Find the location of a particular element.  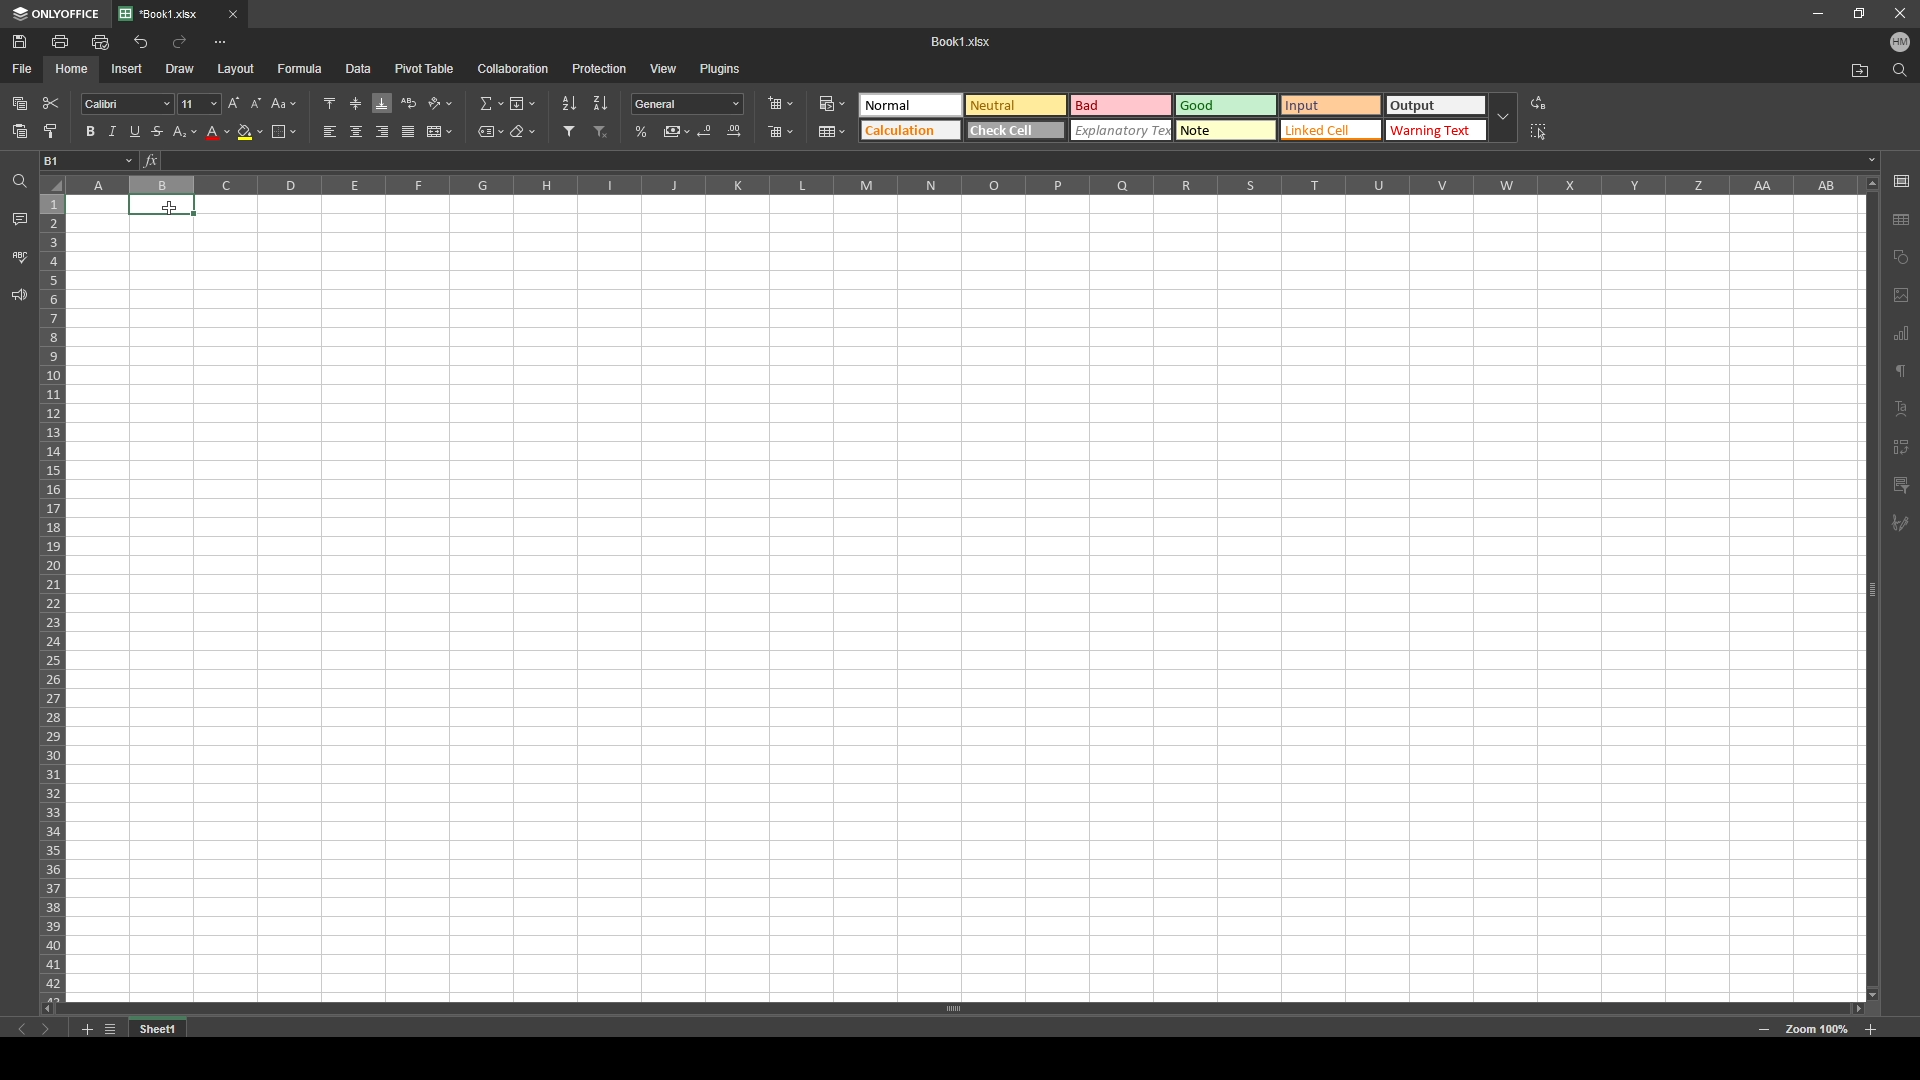

decrement font size is located at coordinates (257, 105).